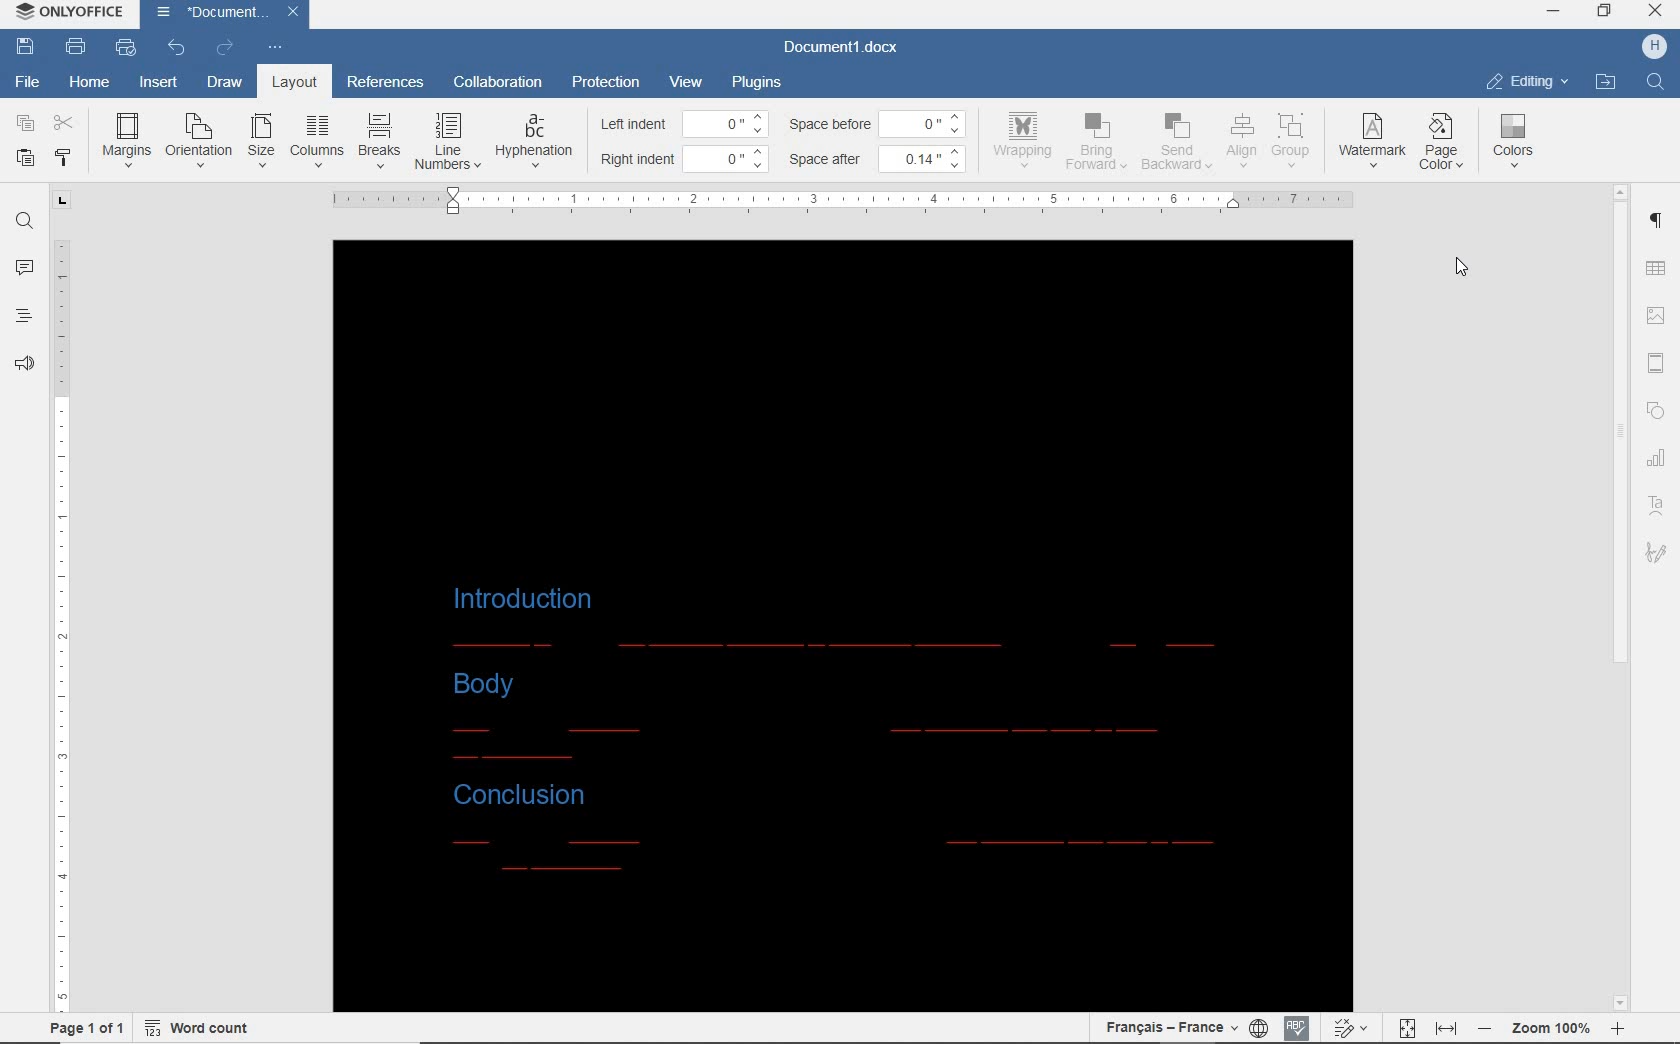  I want to click on group, so click(1296, 142).